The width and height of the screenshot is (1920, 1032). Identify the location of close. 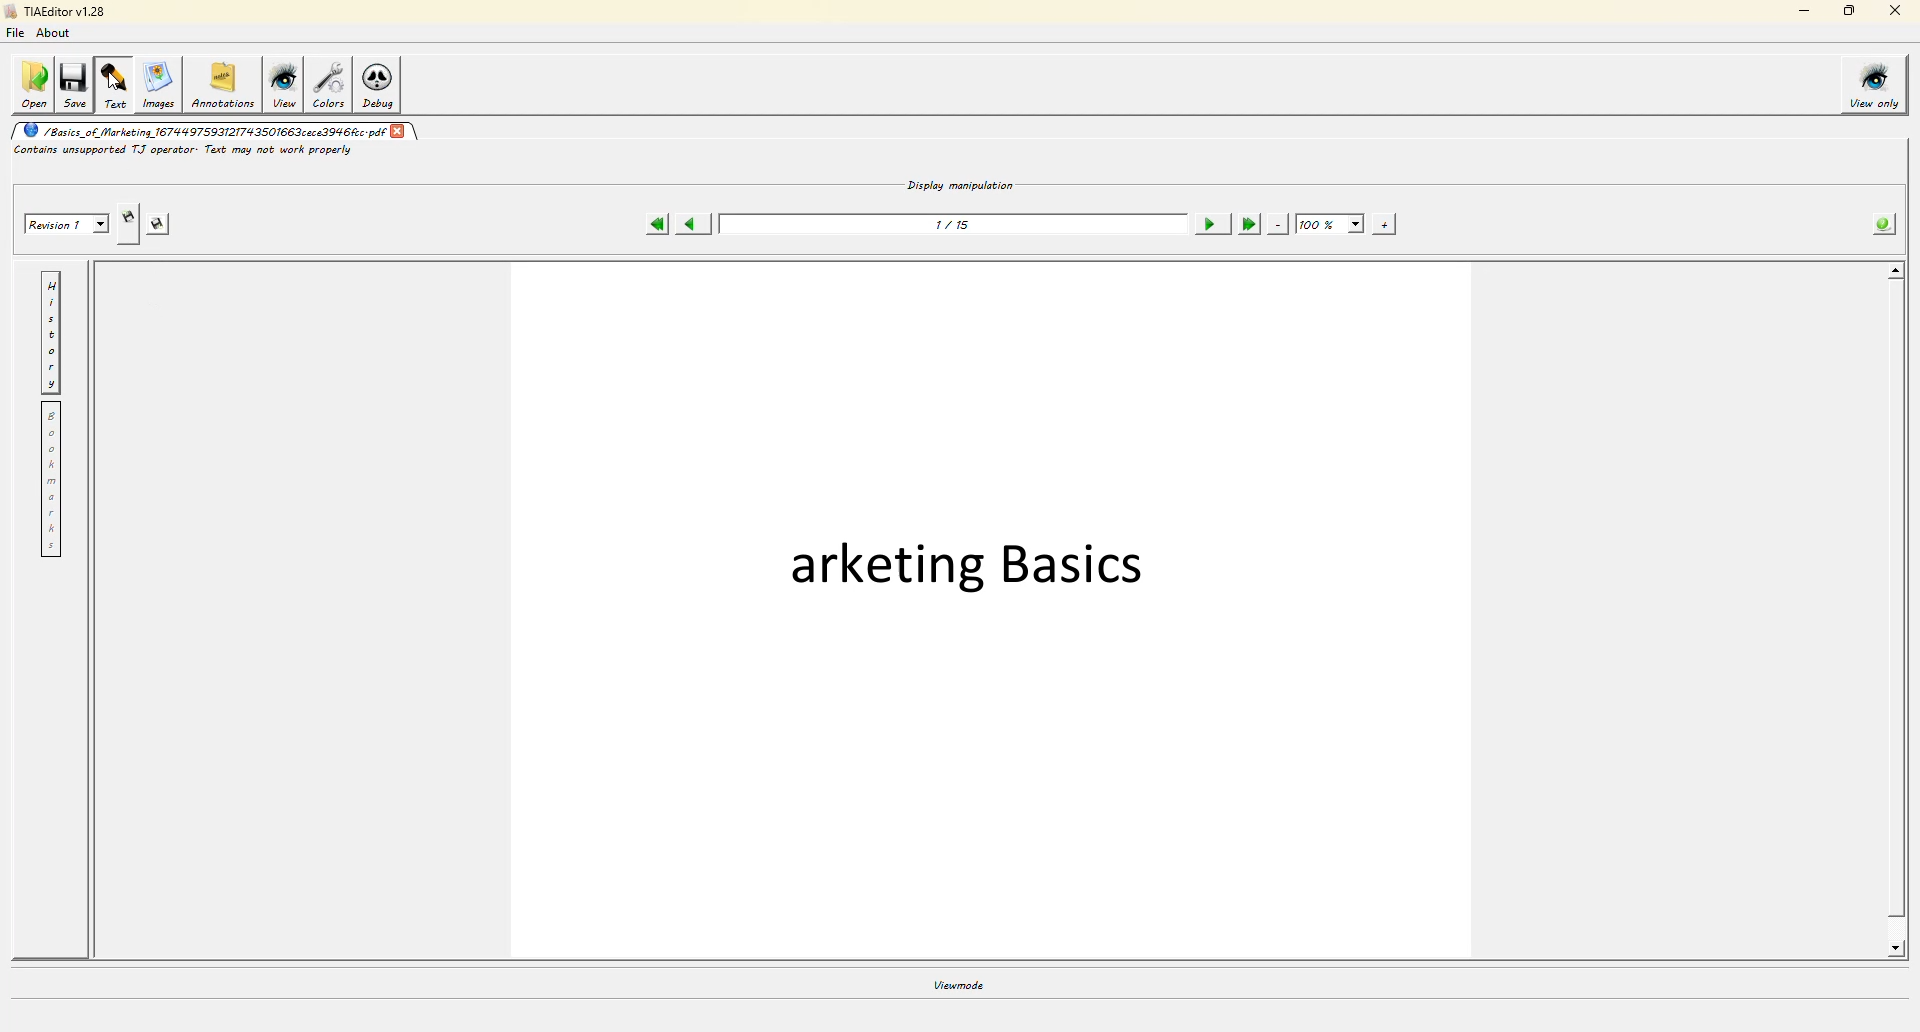
(399, 132).